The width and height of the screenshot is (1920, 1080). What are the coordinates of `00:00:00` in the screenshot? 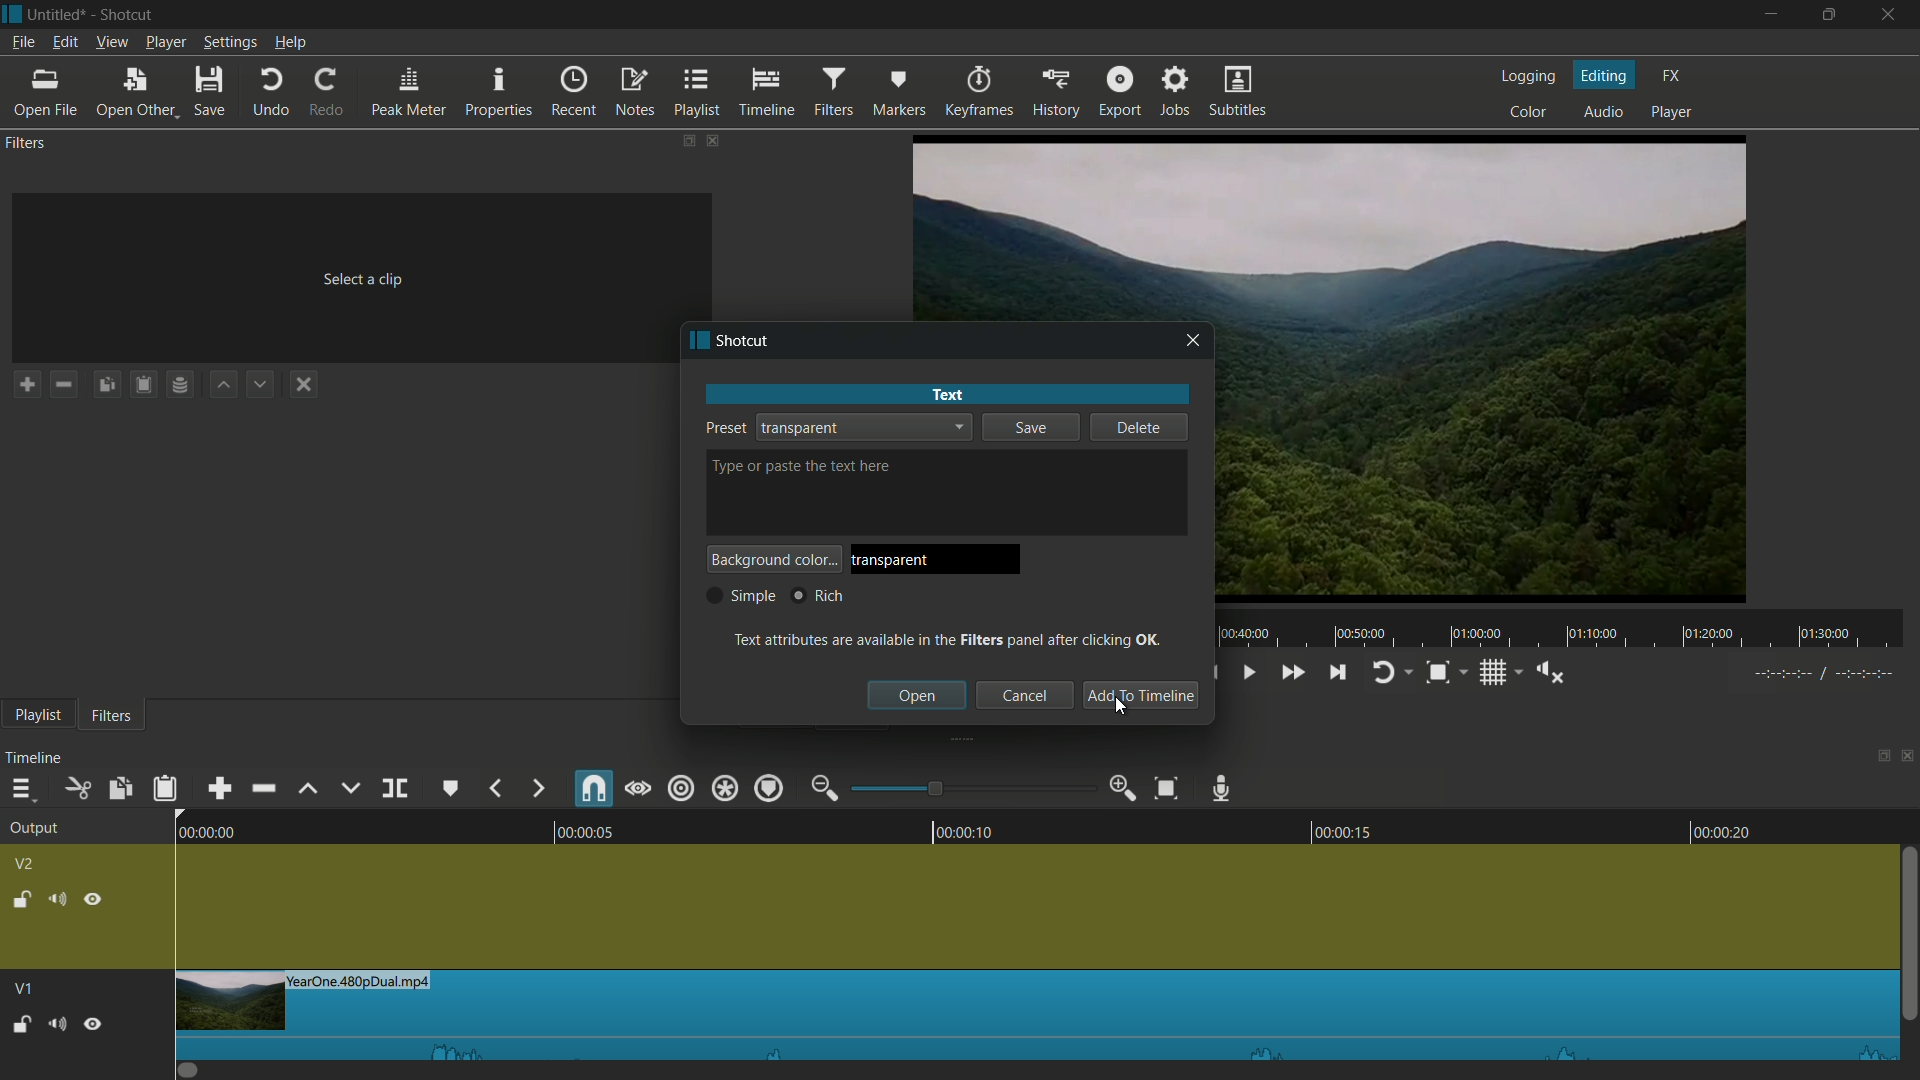 It's located at (195, 830).